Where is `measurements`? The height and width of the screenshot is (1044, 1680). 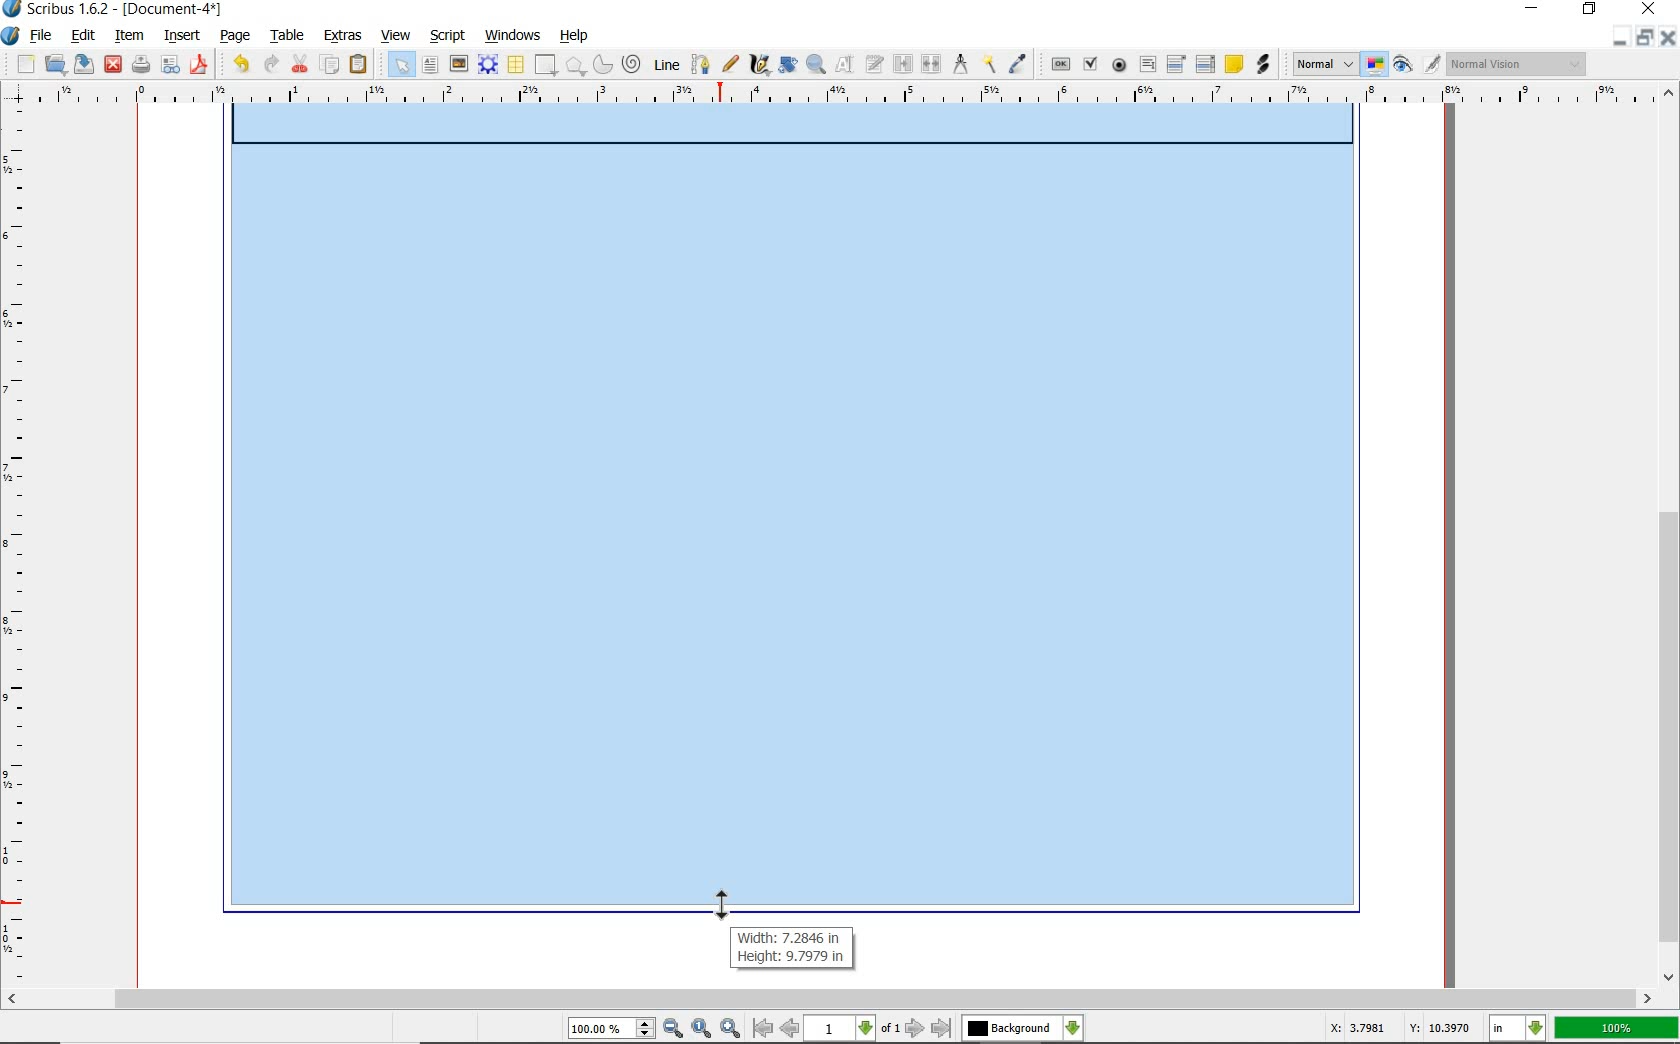
measurements is located at coordinates (960, 65).